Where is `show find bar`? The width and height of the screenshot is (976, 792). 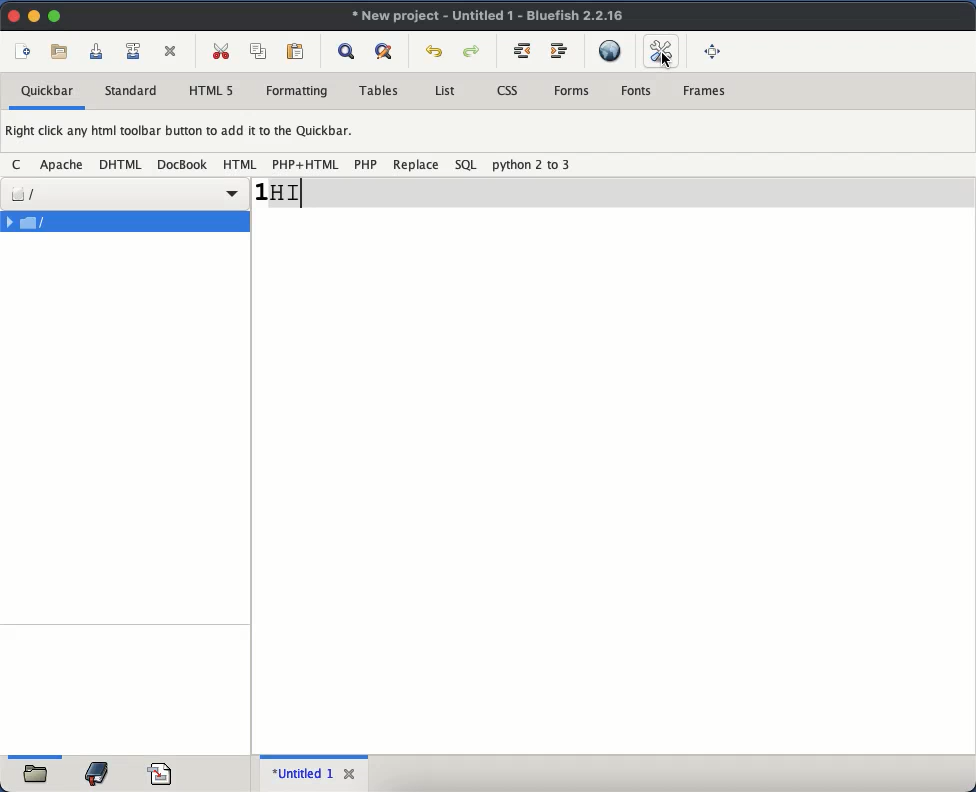
show find bar is located at coordinates (349, 51).